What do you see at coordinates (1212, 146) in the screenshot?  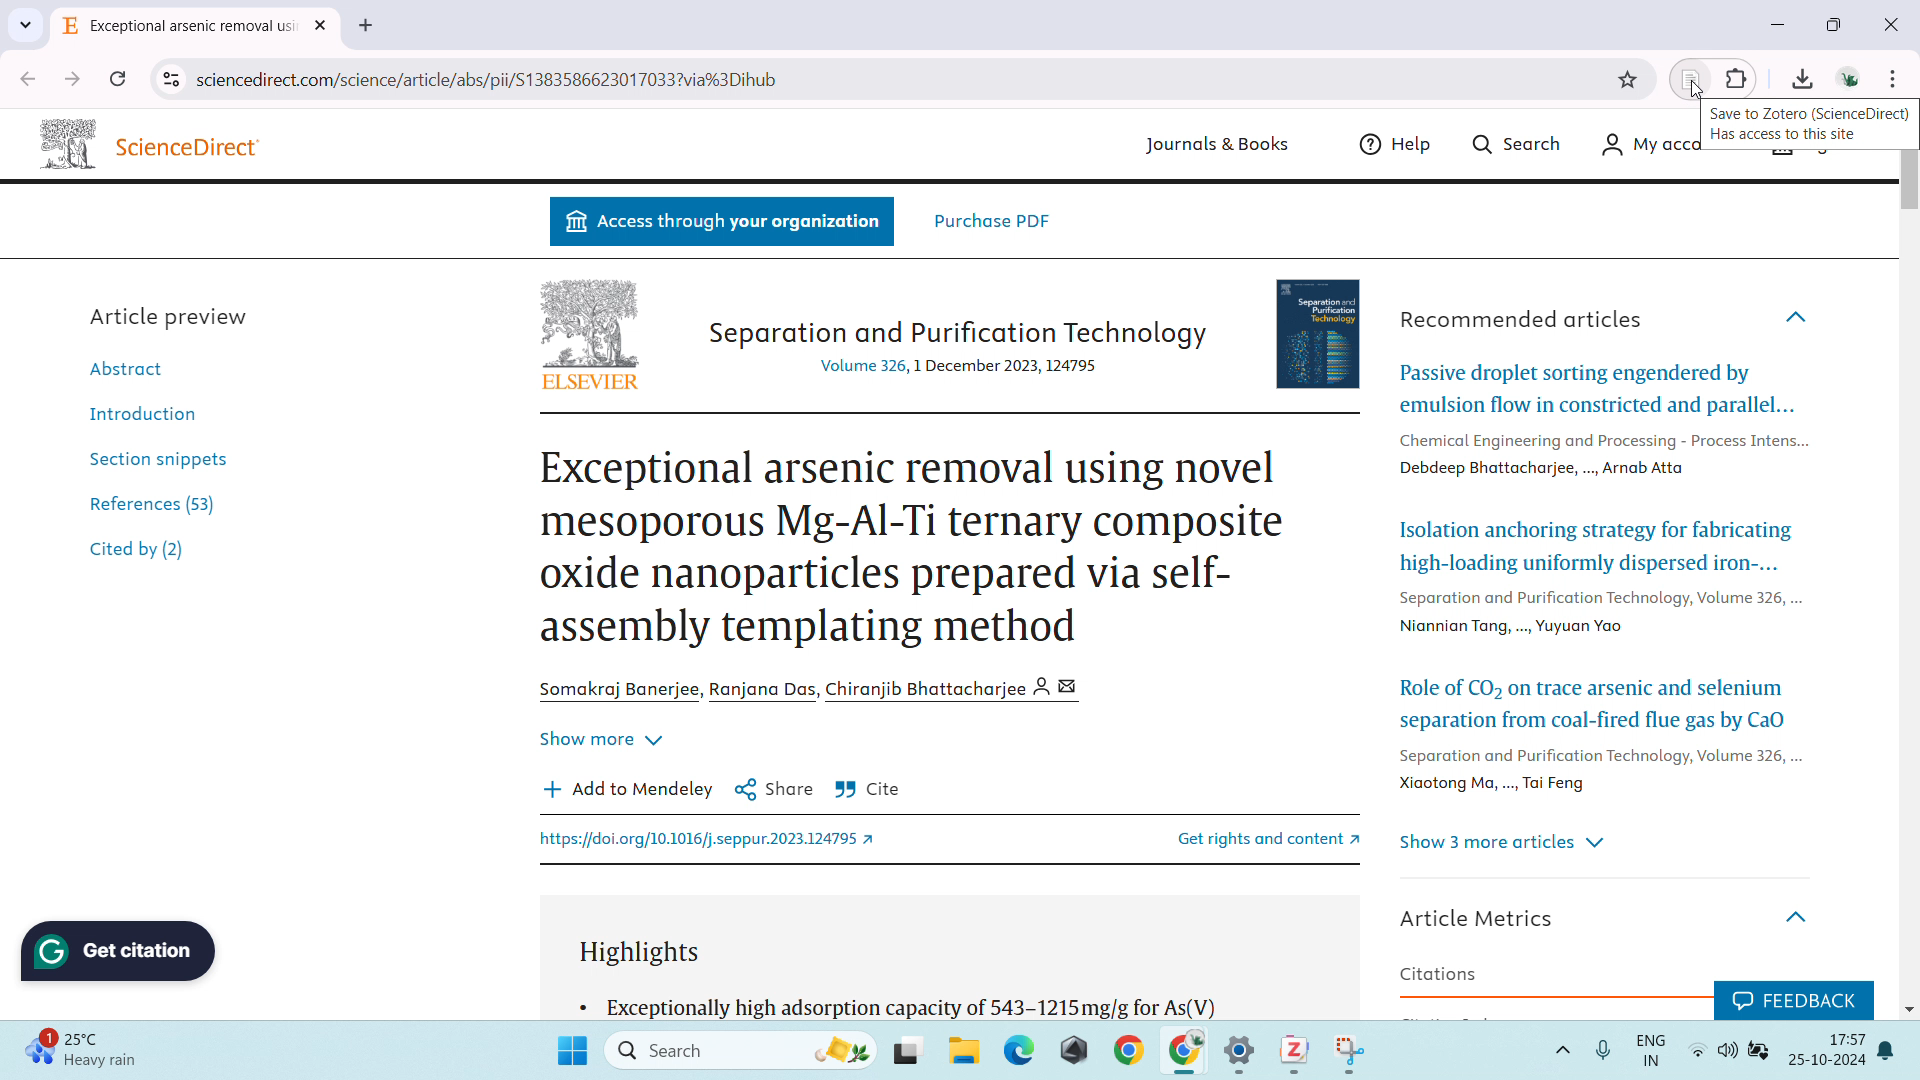 I see `Journals & Books` at bounding box center [1212, 146].